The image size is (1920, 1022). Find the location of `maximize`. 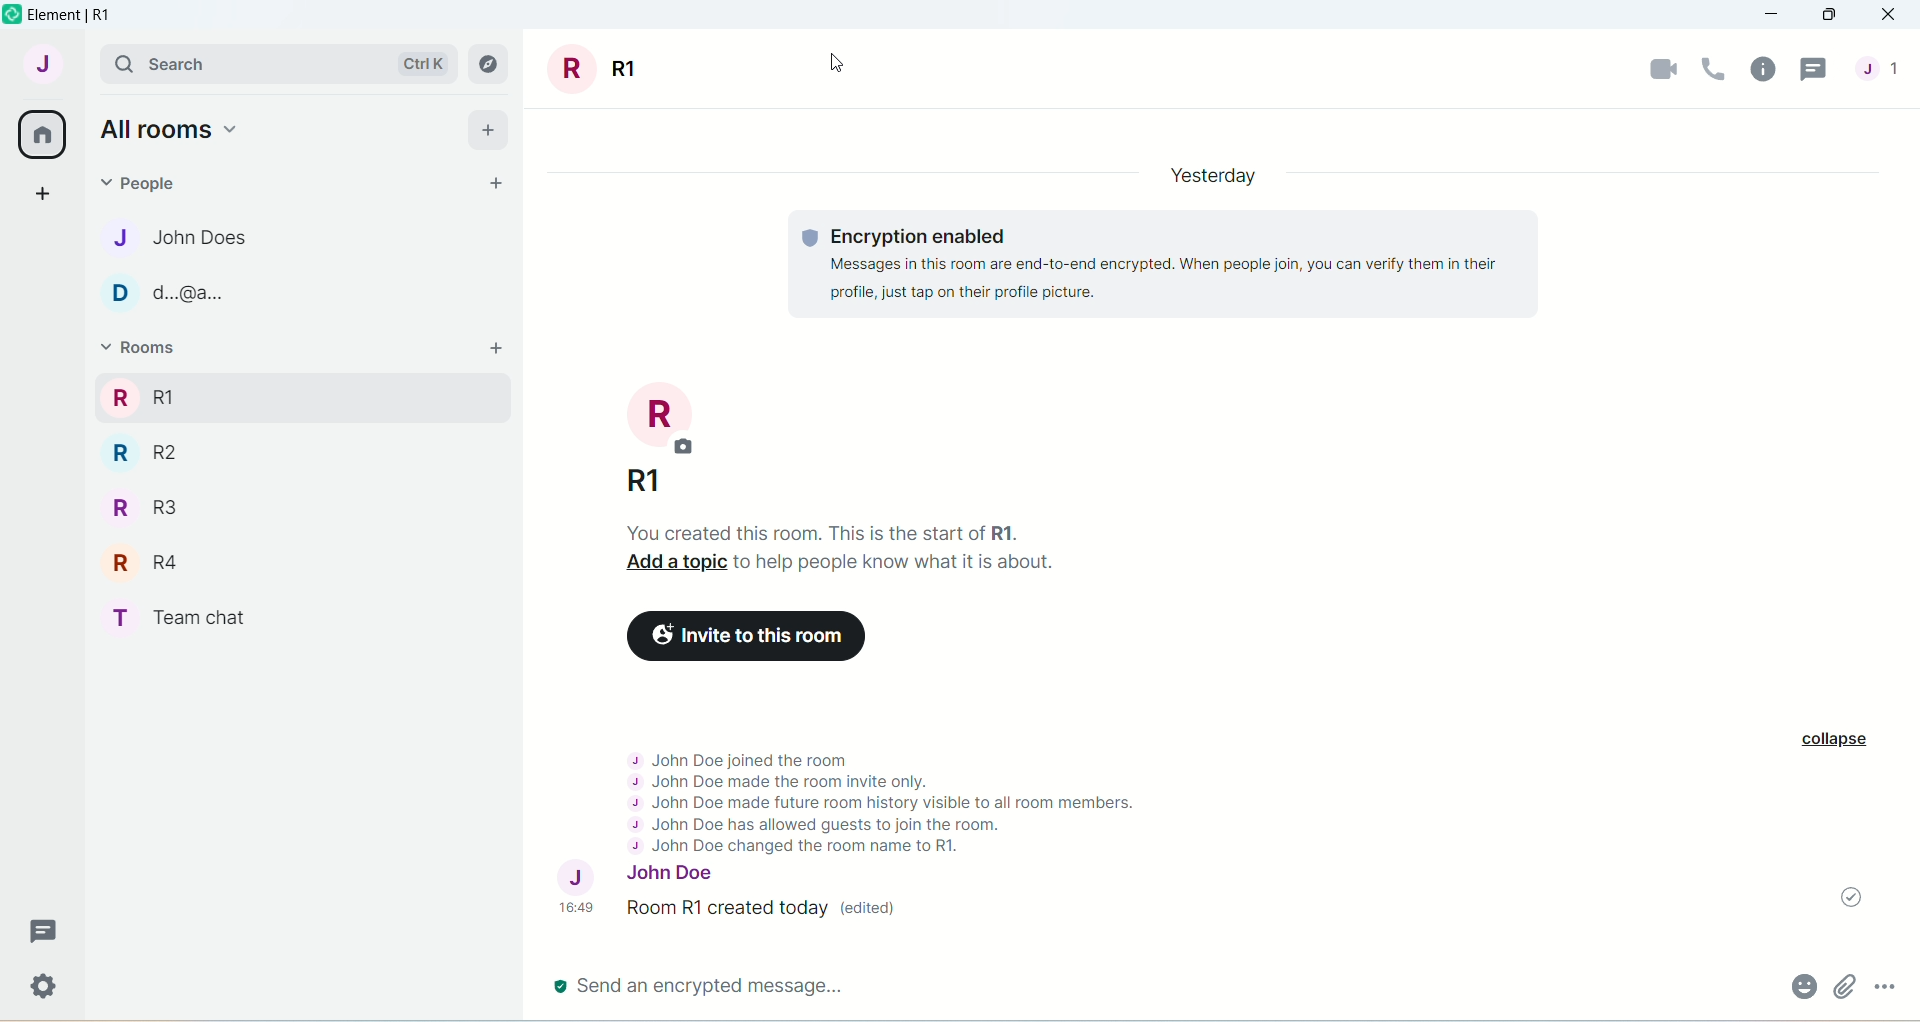

maximize is located at coordinates (1832, 14).